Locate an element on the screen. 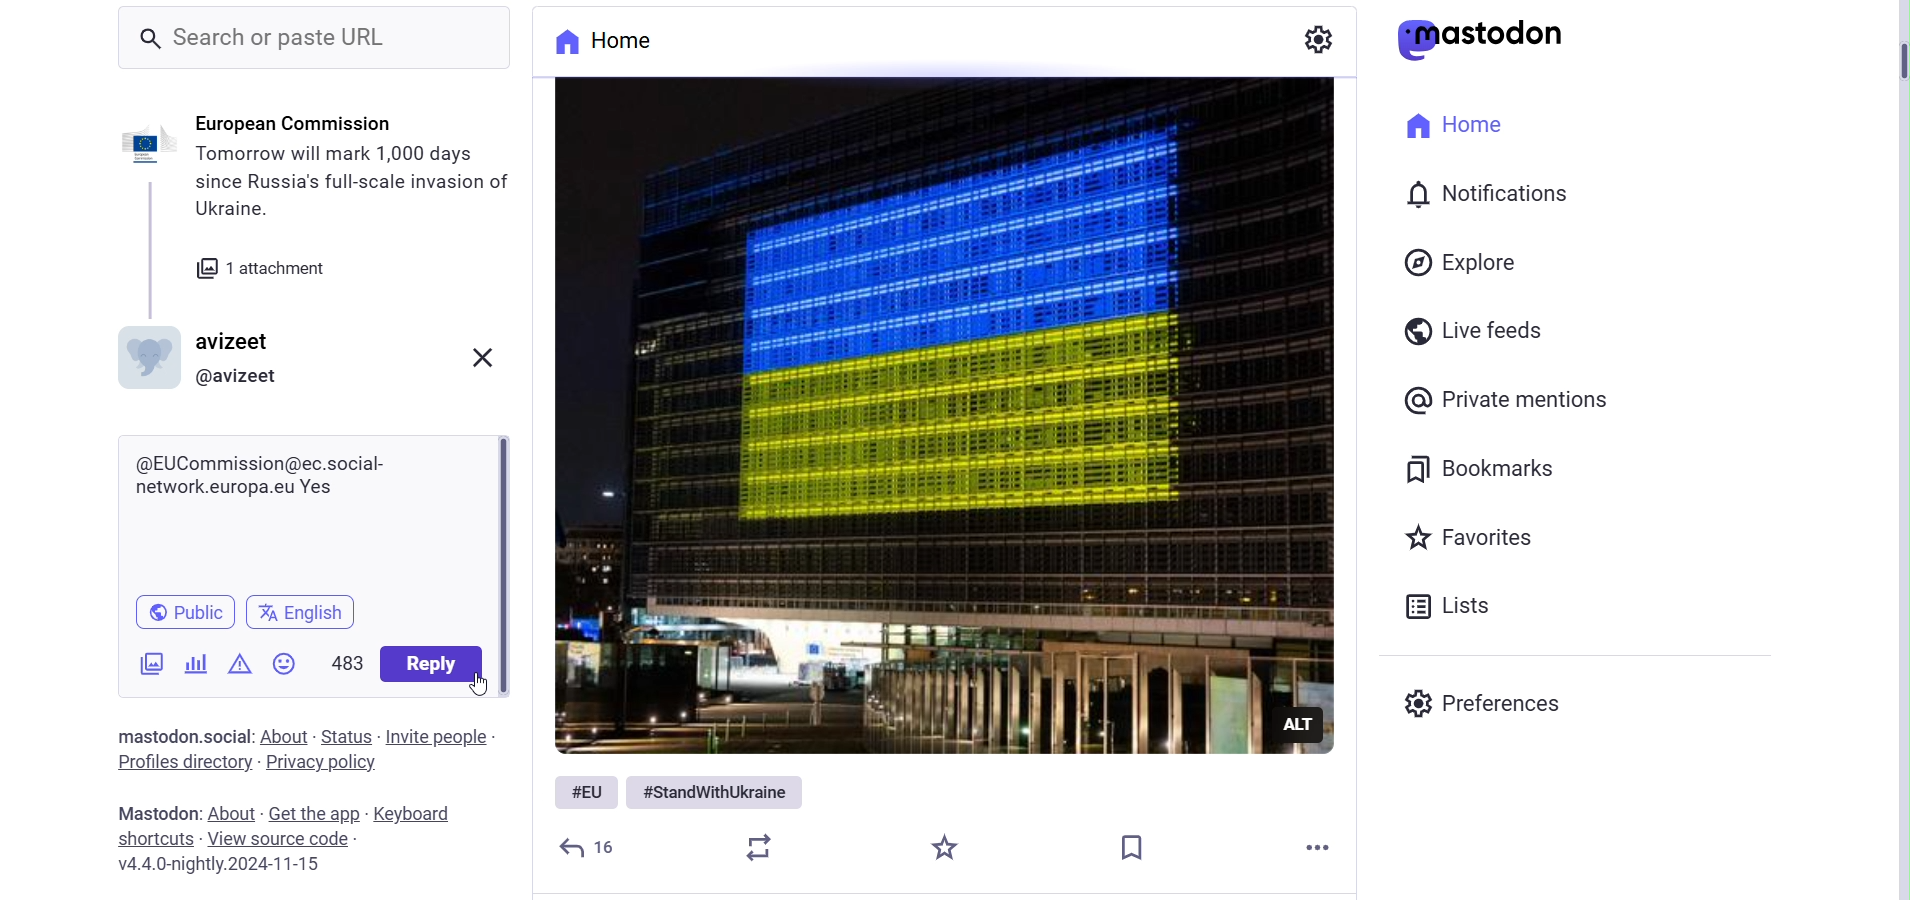  Search is located at coordinates (317, 39).